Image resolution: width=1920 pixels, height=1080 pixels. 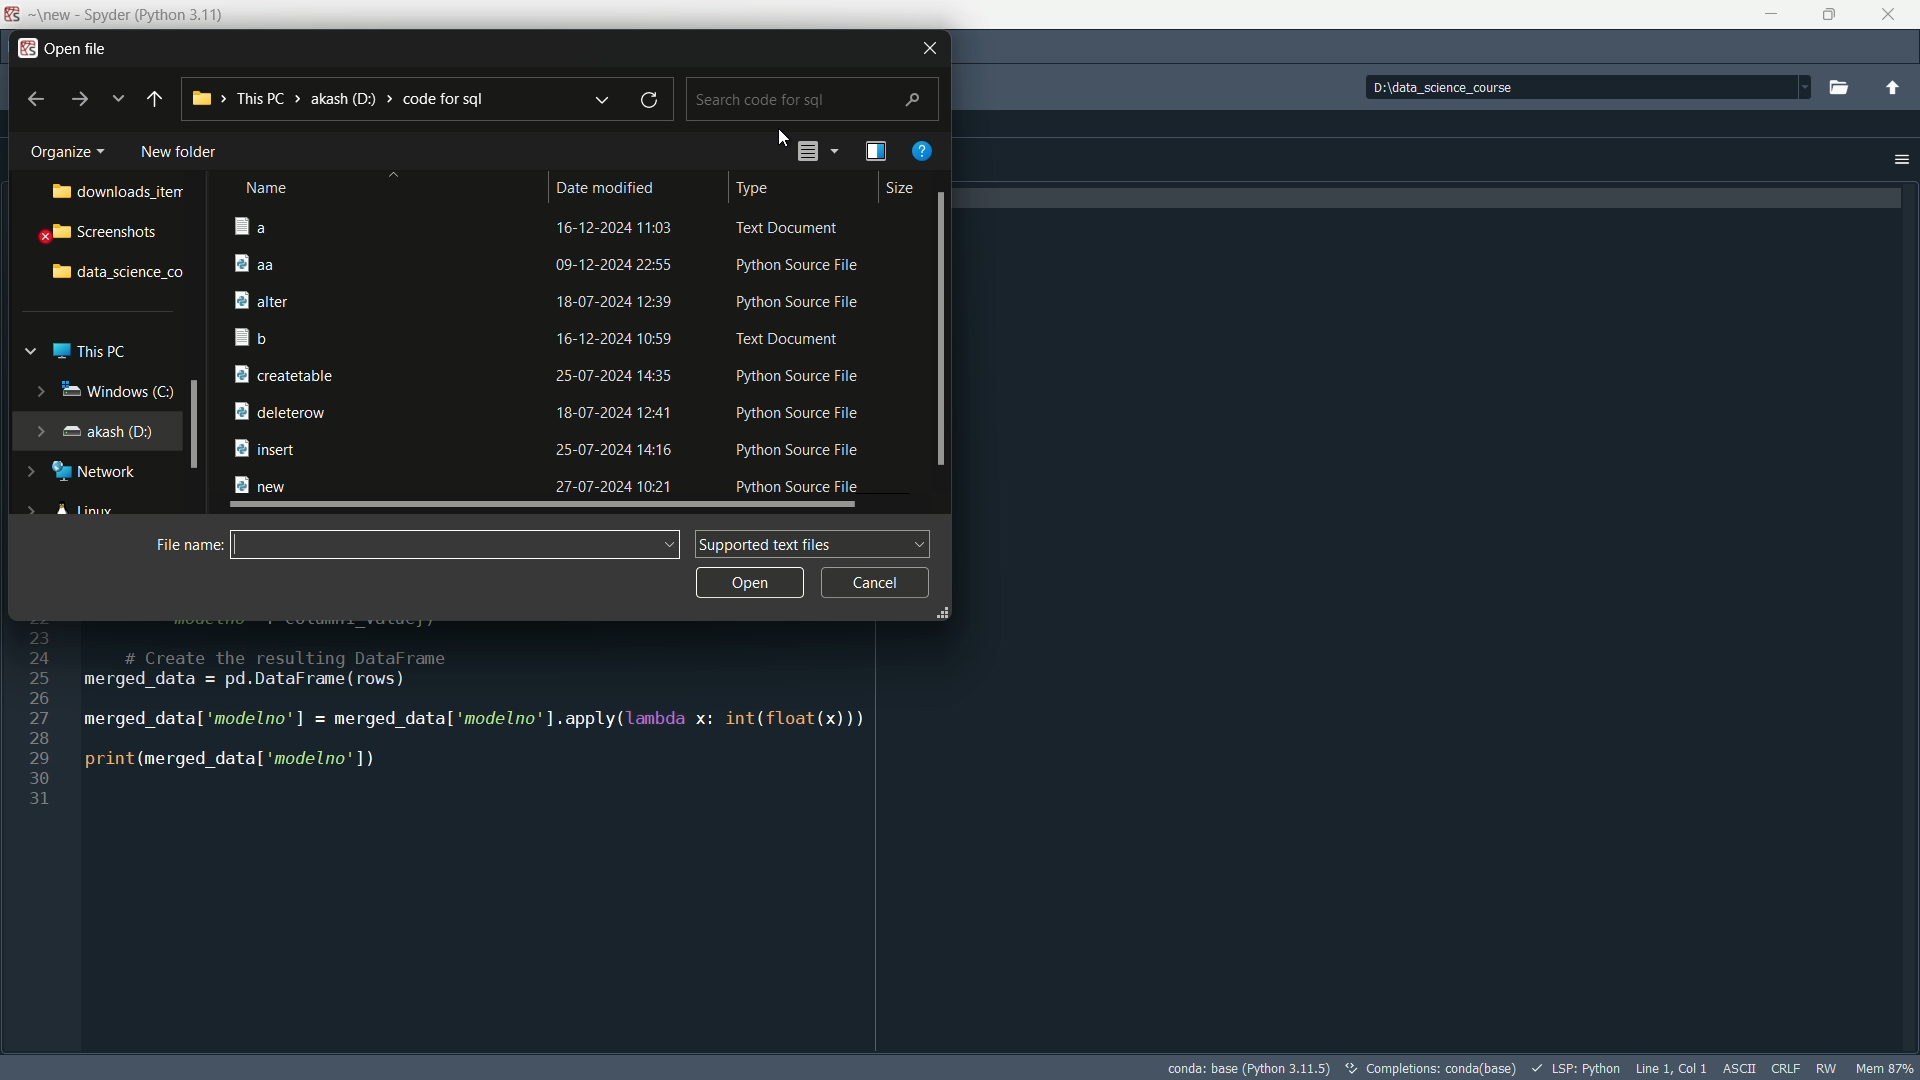 I want to click on organize, so click(x=68, y=153).